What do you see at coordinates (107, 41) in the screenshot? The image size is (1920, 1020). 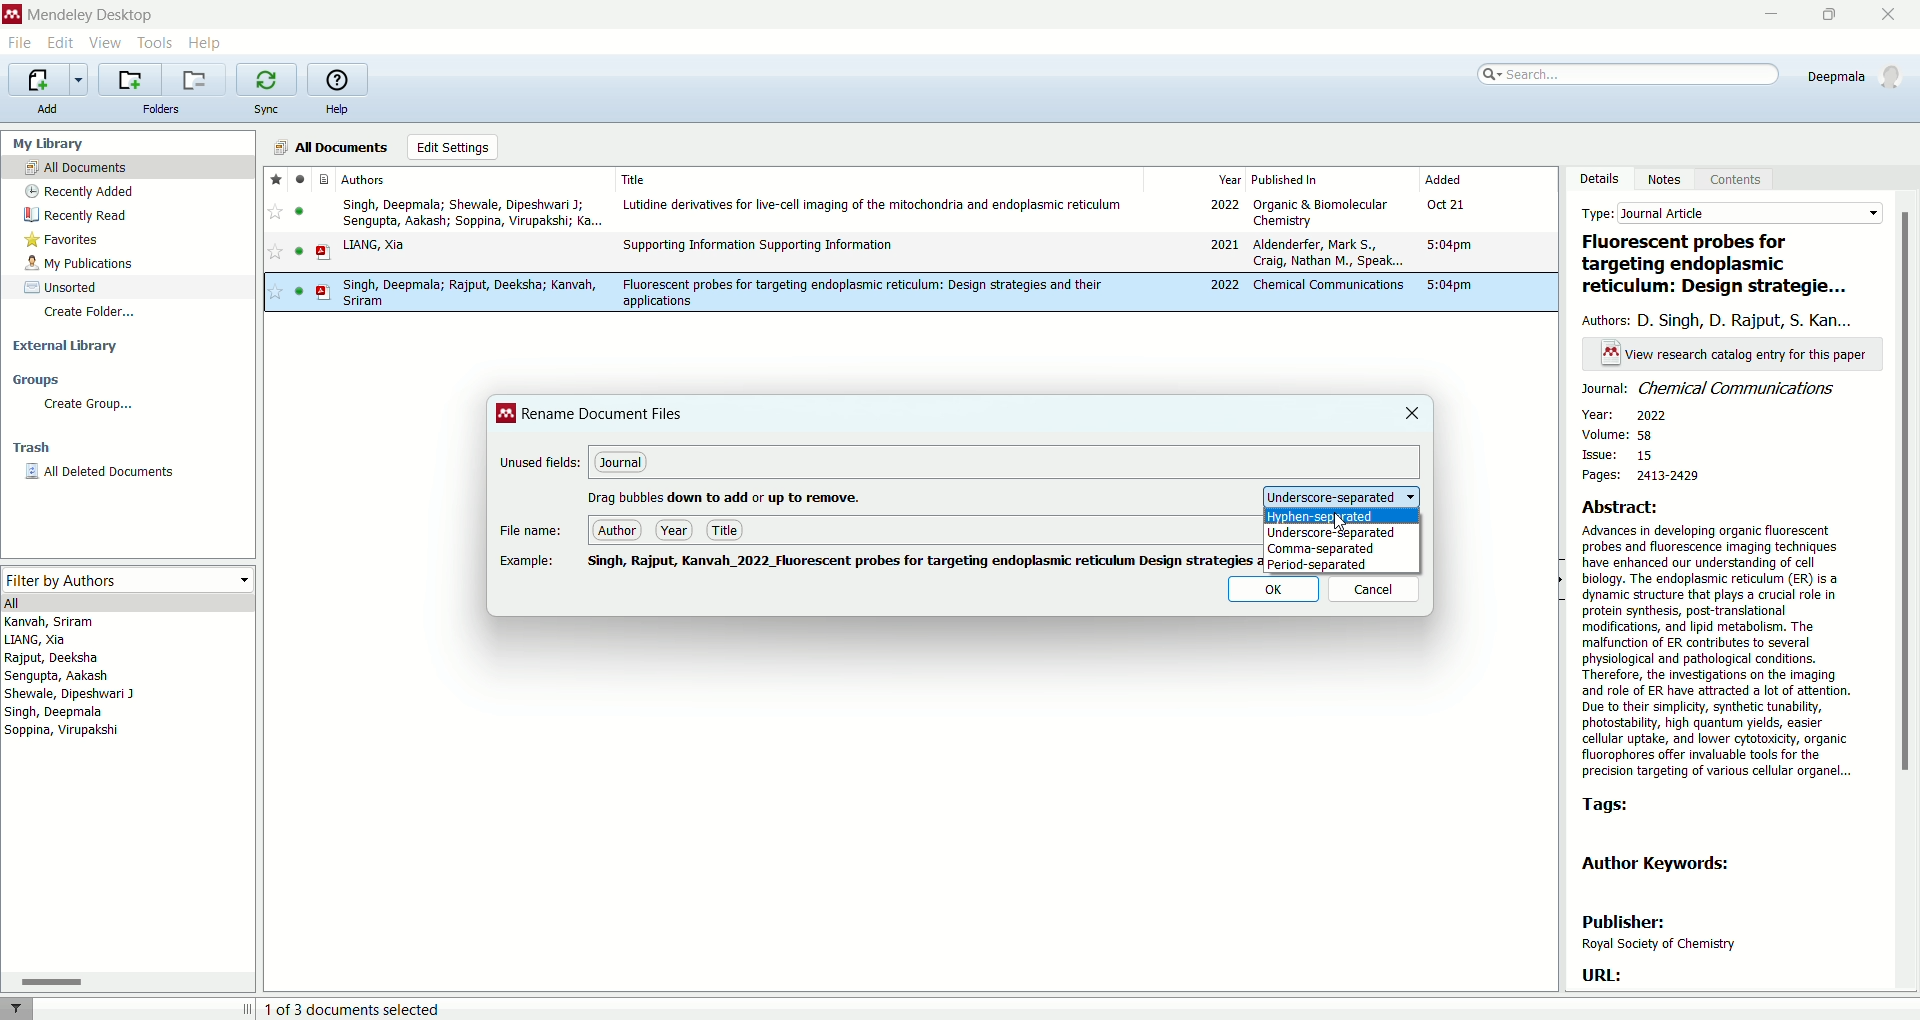 I see `view` at bounding box center [107, 41].